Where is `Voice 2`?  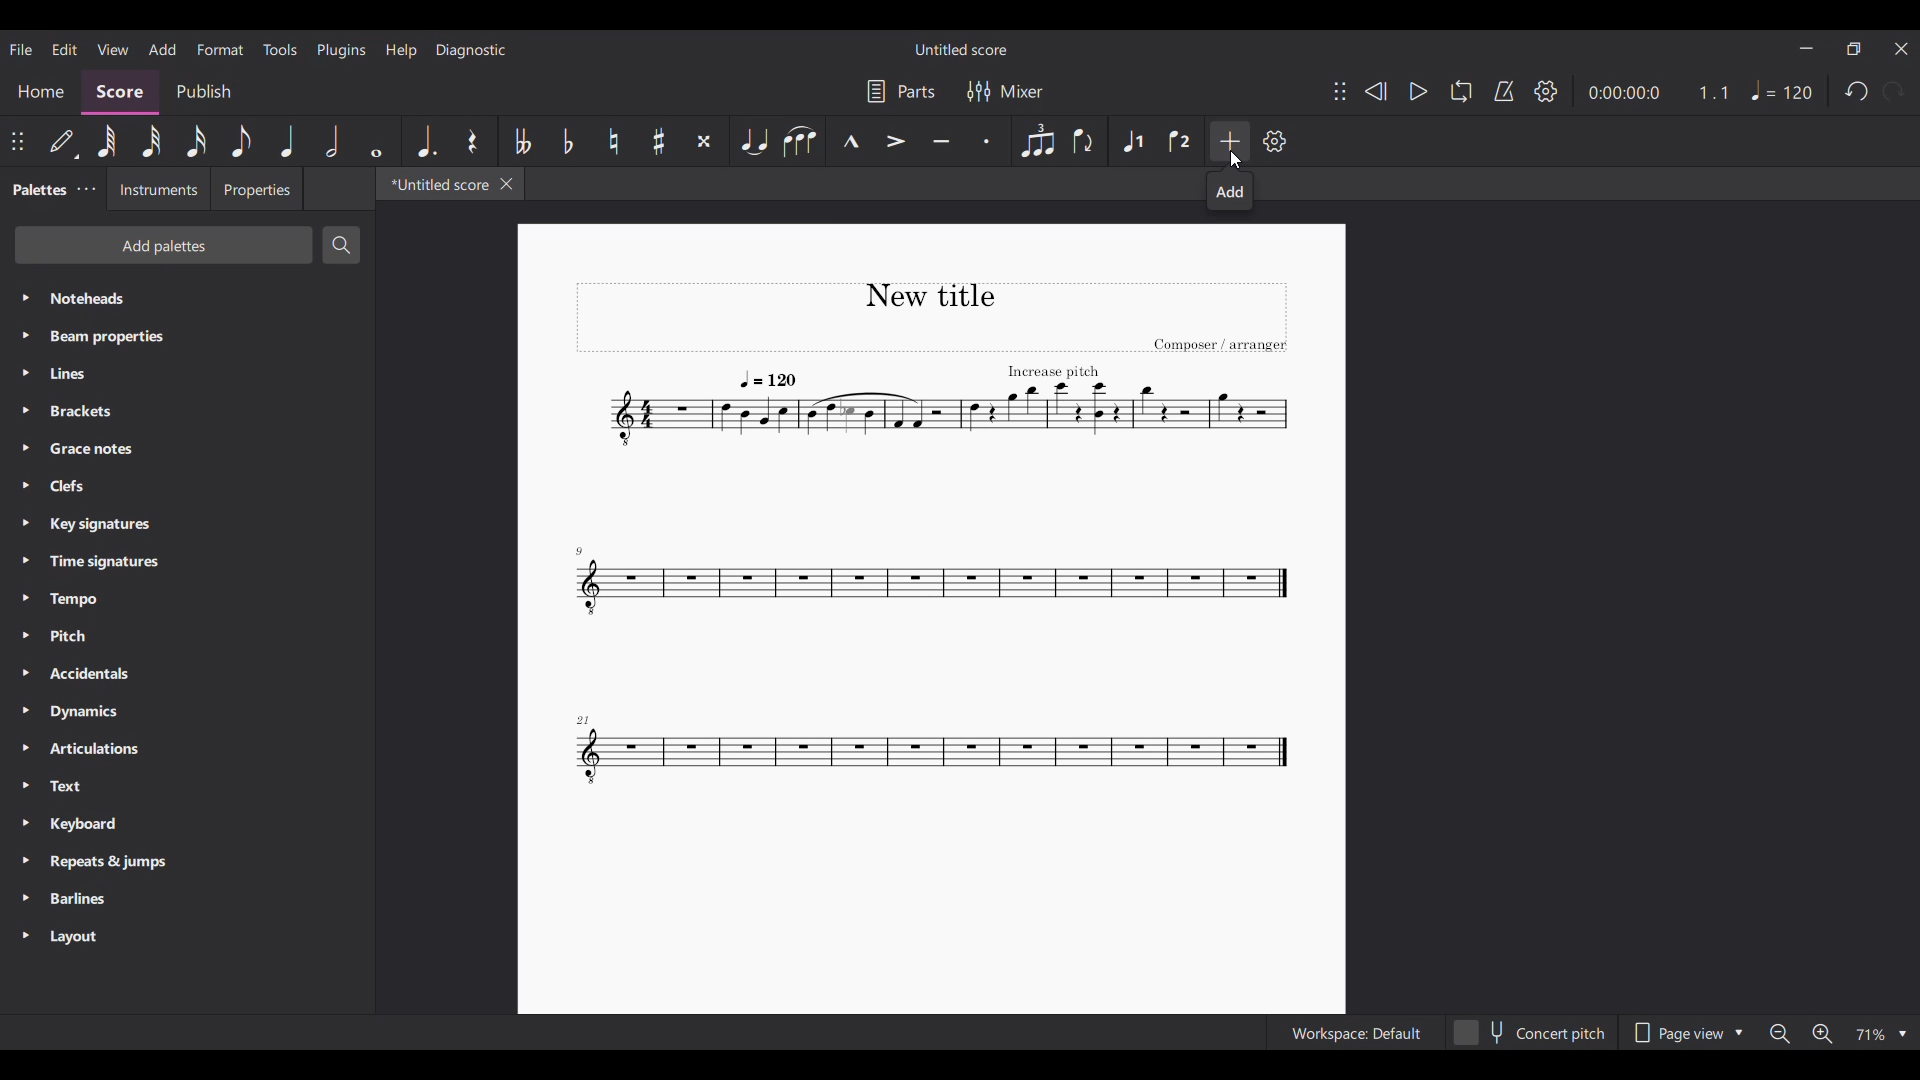 Voice 2 is located at coordinates (1181, 141).